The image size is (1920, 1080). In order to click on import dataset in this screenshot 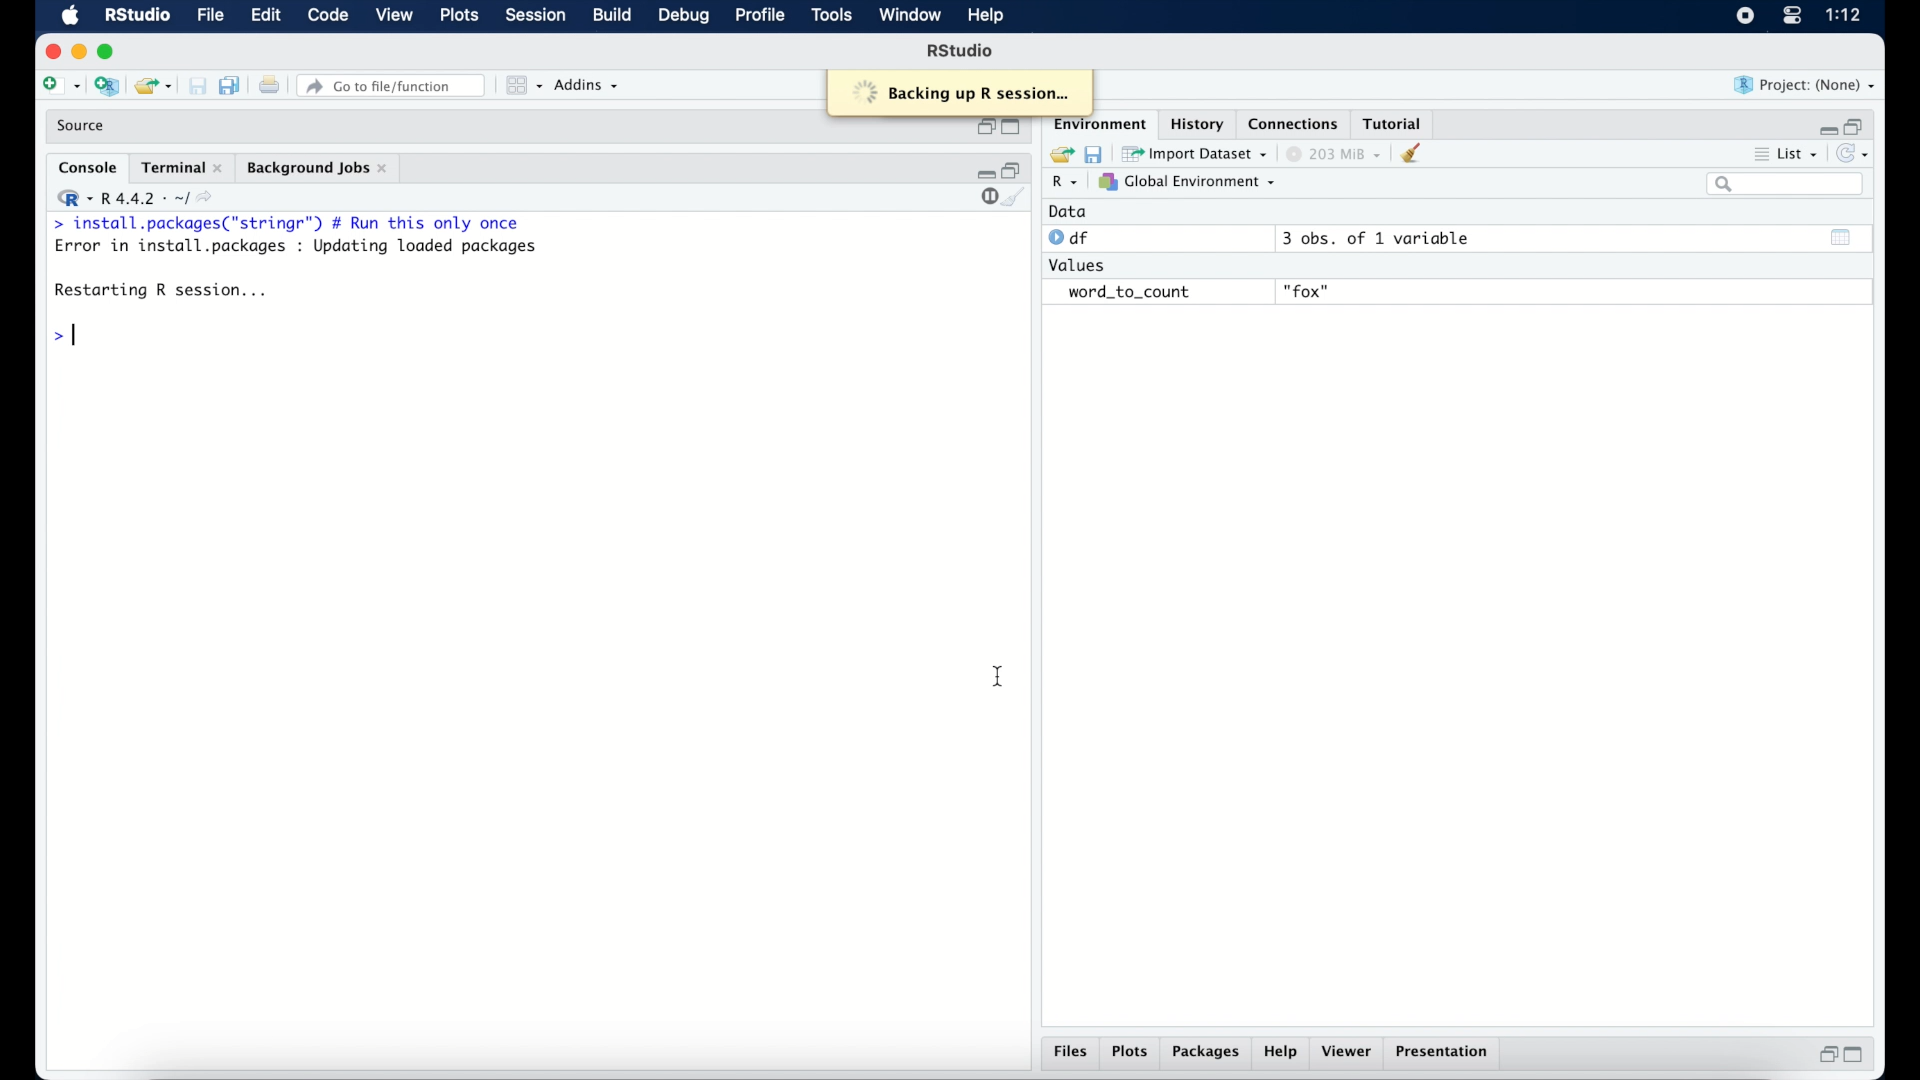, I will do `click(1195, 154)`.